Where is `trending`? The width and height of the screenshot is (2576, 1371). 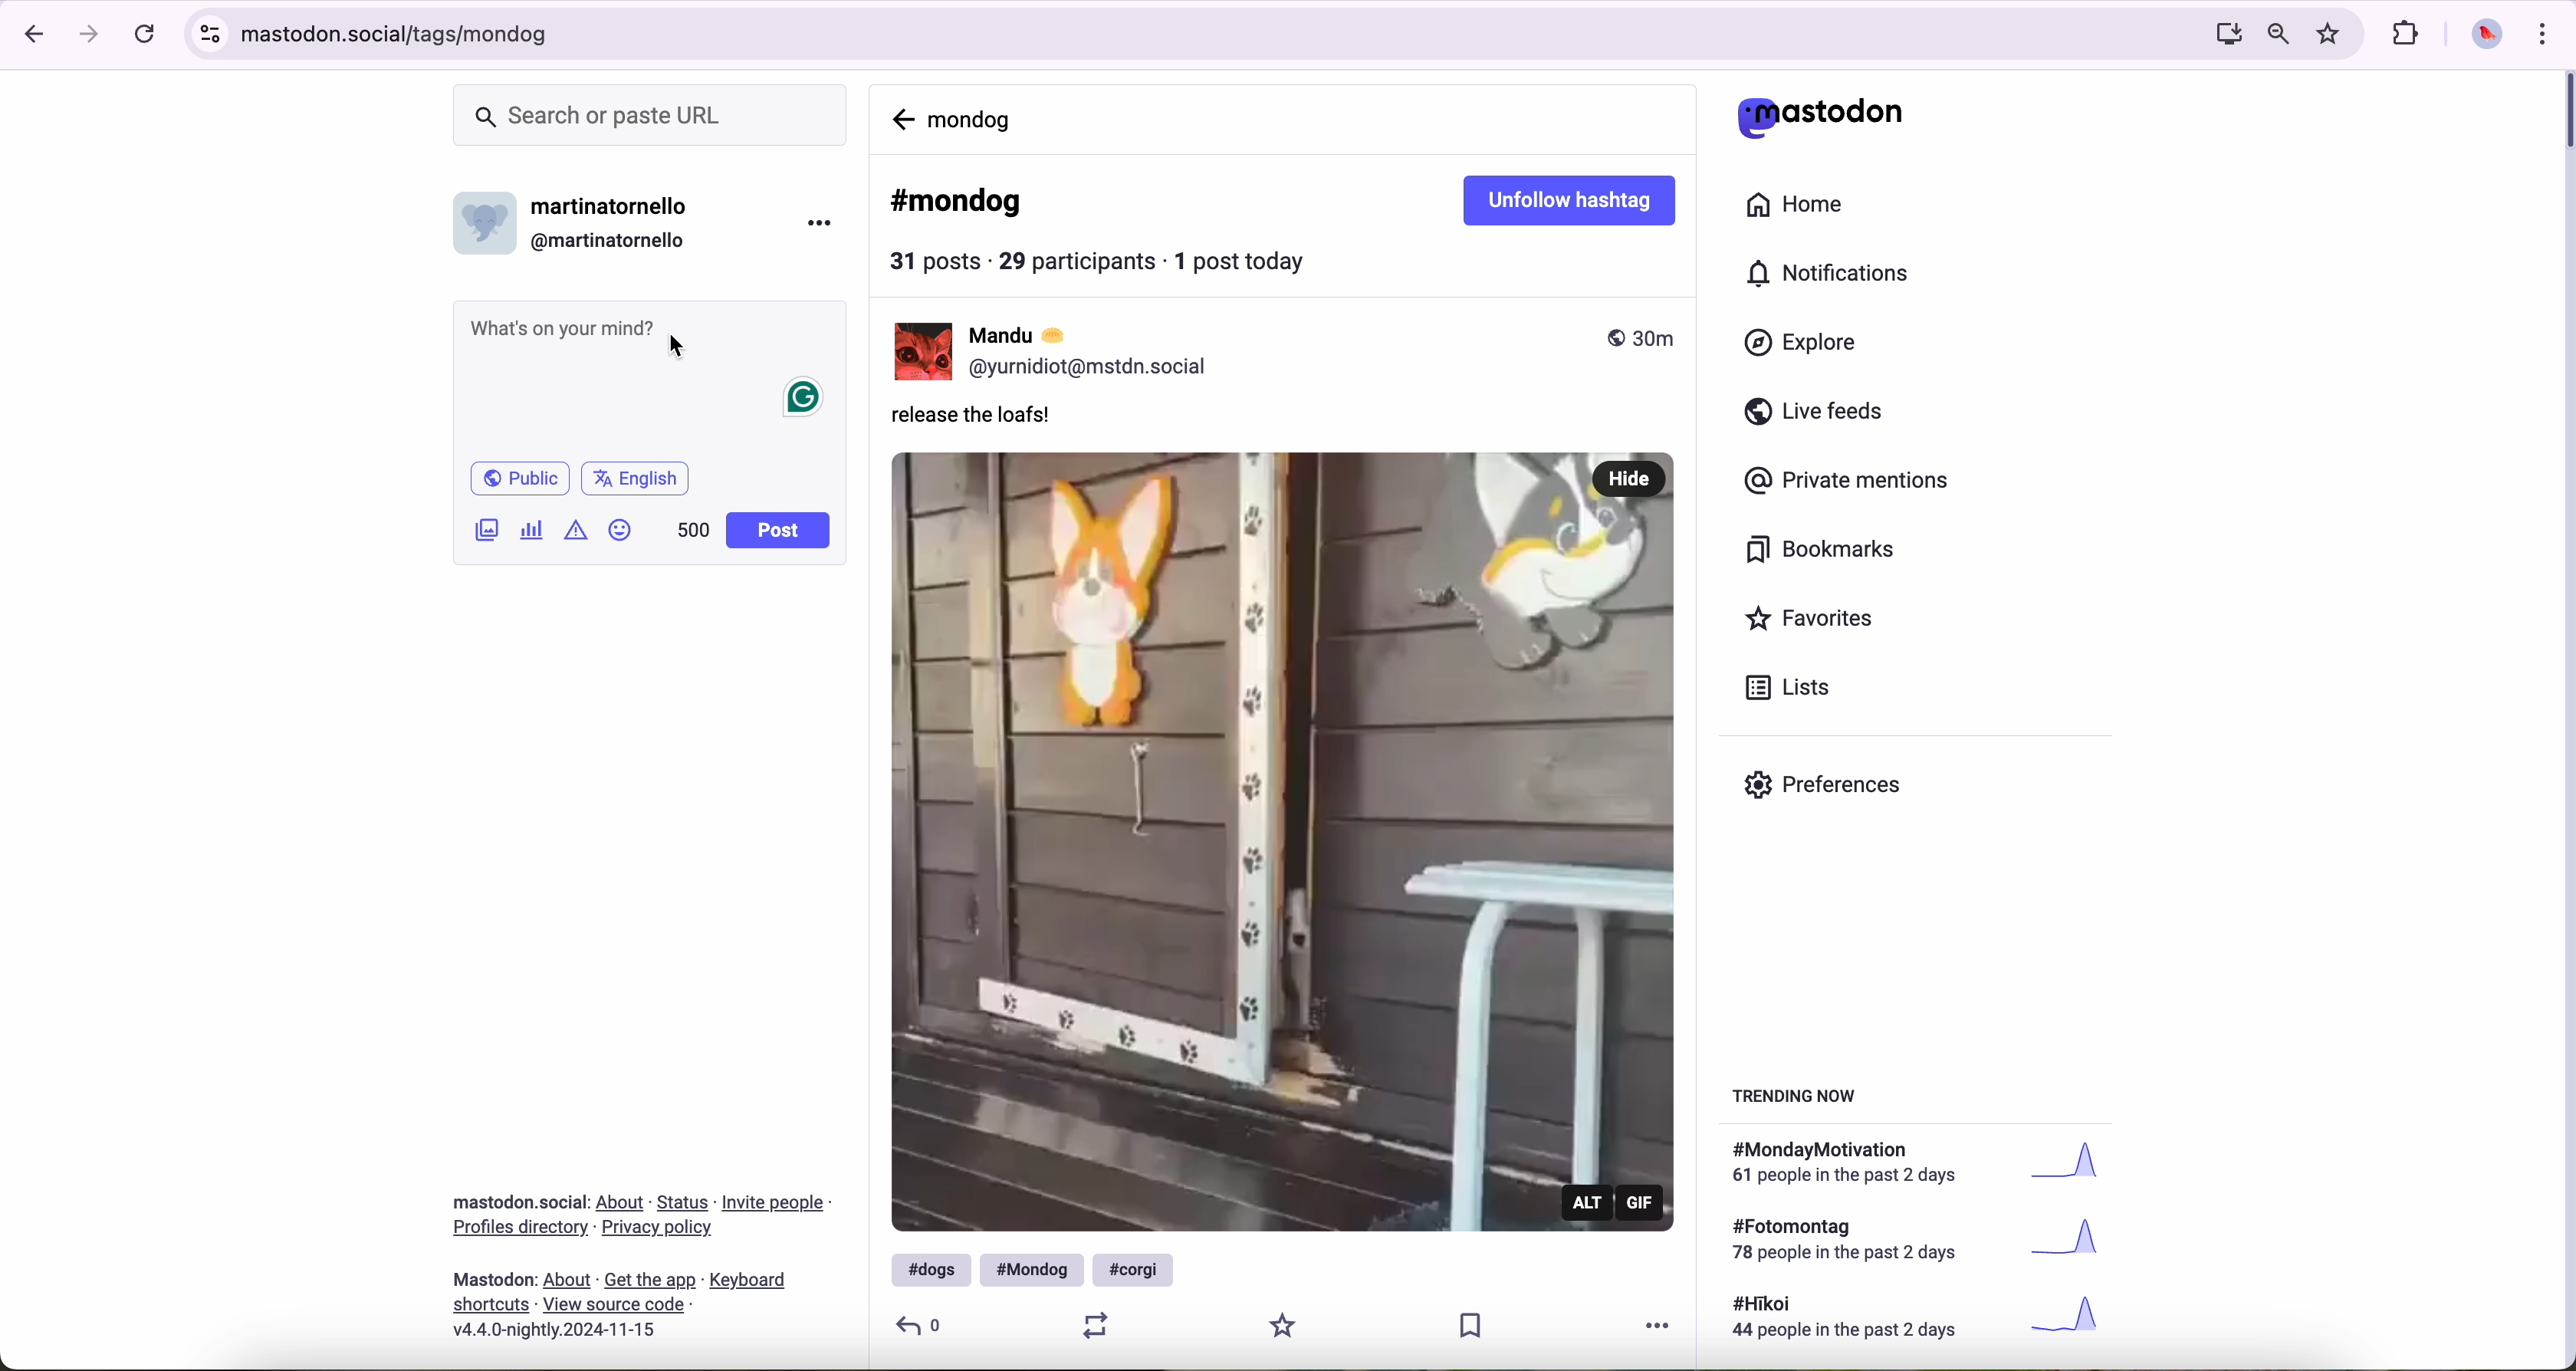
trending is located at coordinates (1801, 1100).